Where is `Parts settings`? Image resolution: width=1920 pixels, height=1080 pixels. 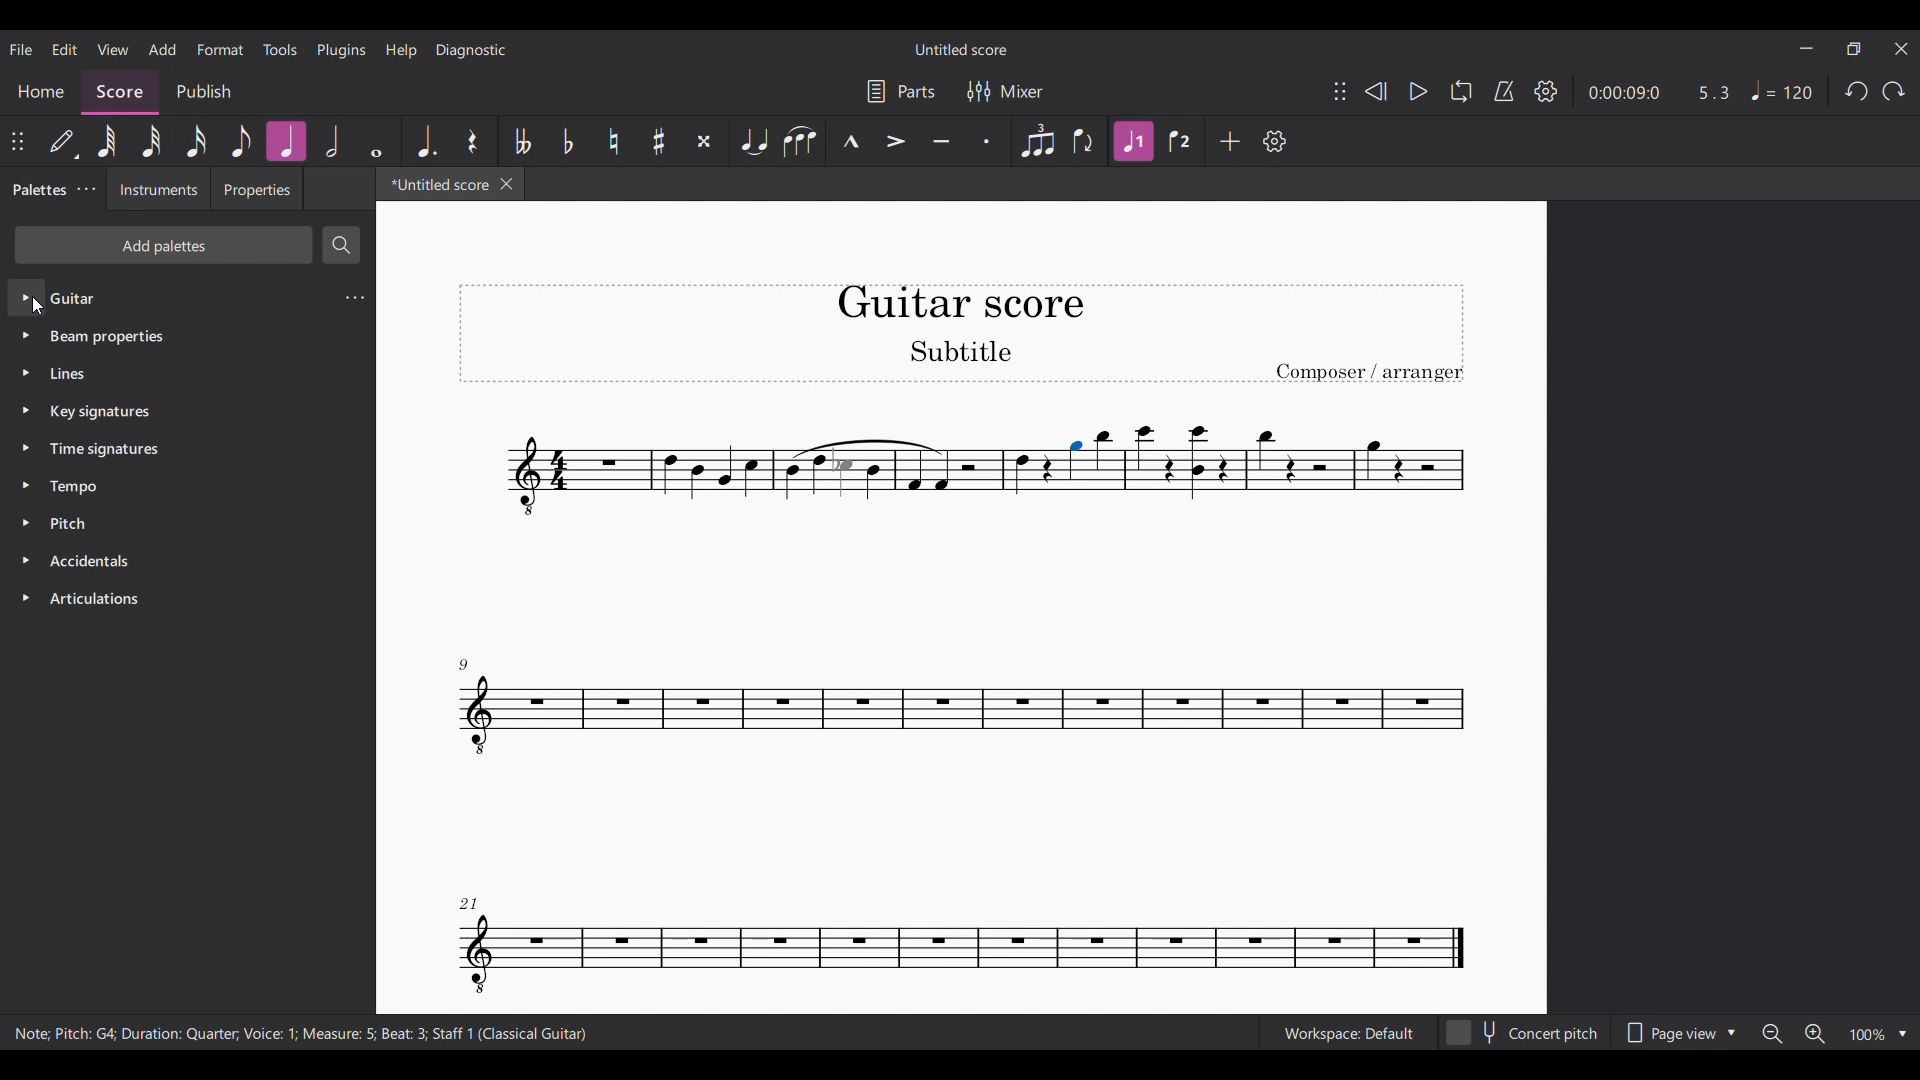 Parts settings is located at coordinates (901, 91).